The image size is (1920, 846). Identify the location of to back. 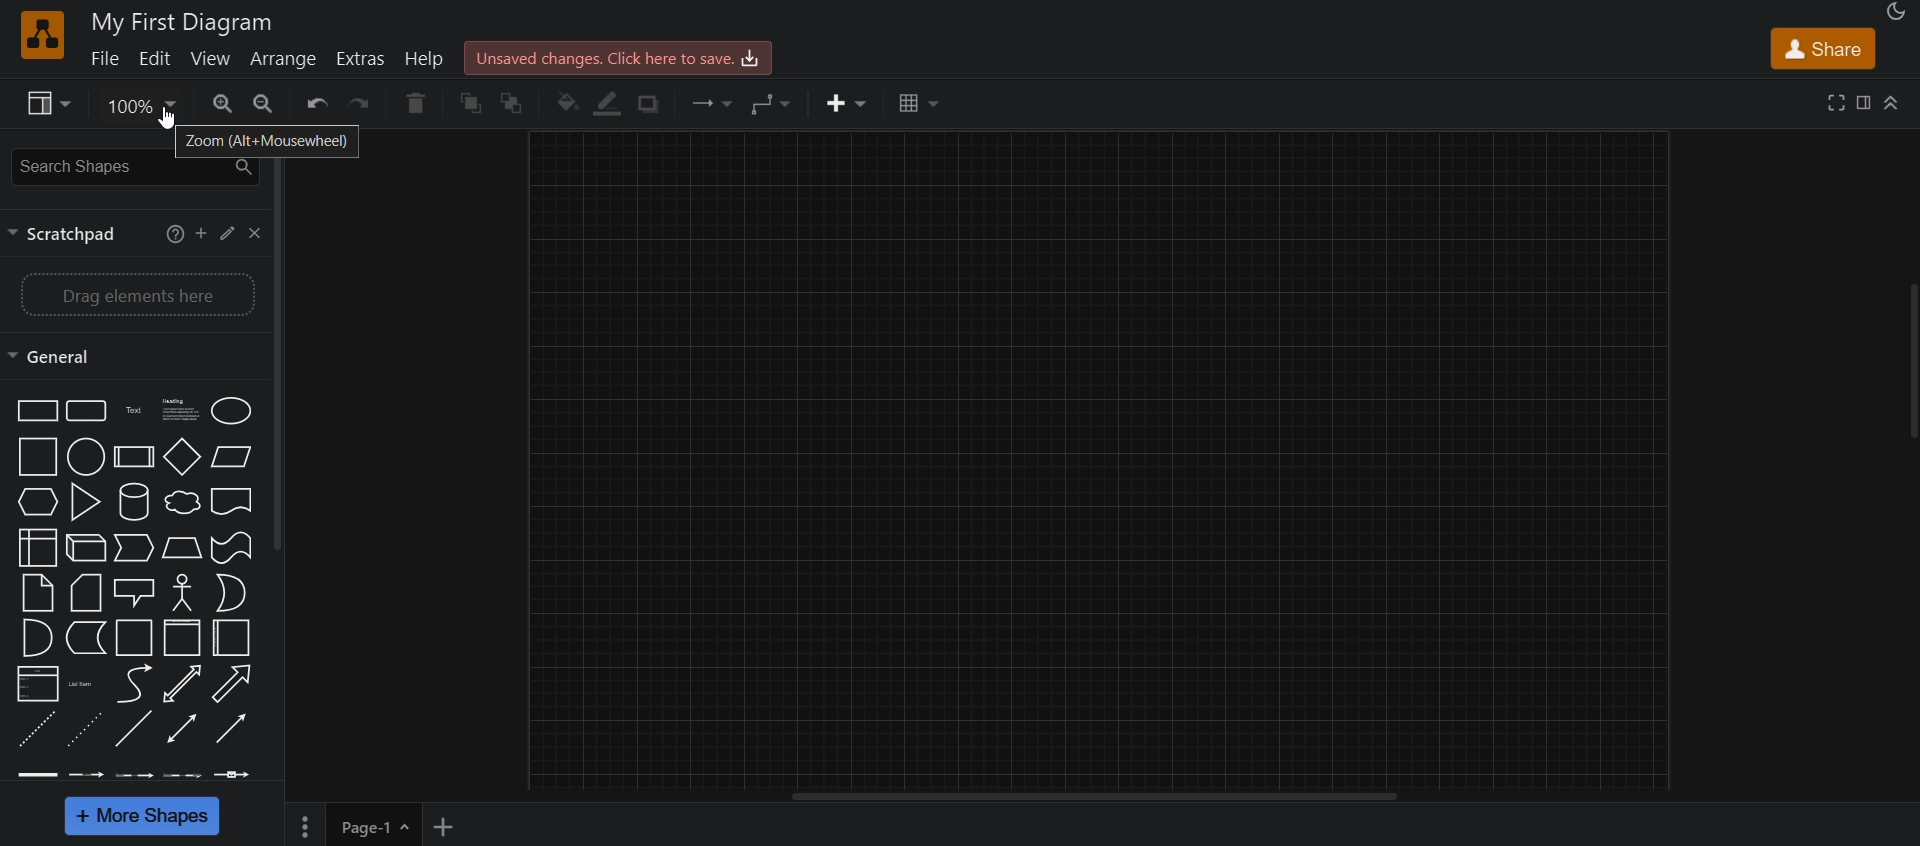
(522, 102).